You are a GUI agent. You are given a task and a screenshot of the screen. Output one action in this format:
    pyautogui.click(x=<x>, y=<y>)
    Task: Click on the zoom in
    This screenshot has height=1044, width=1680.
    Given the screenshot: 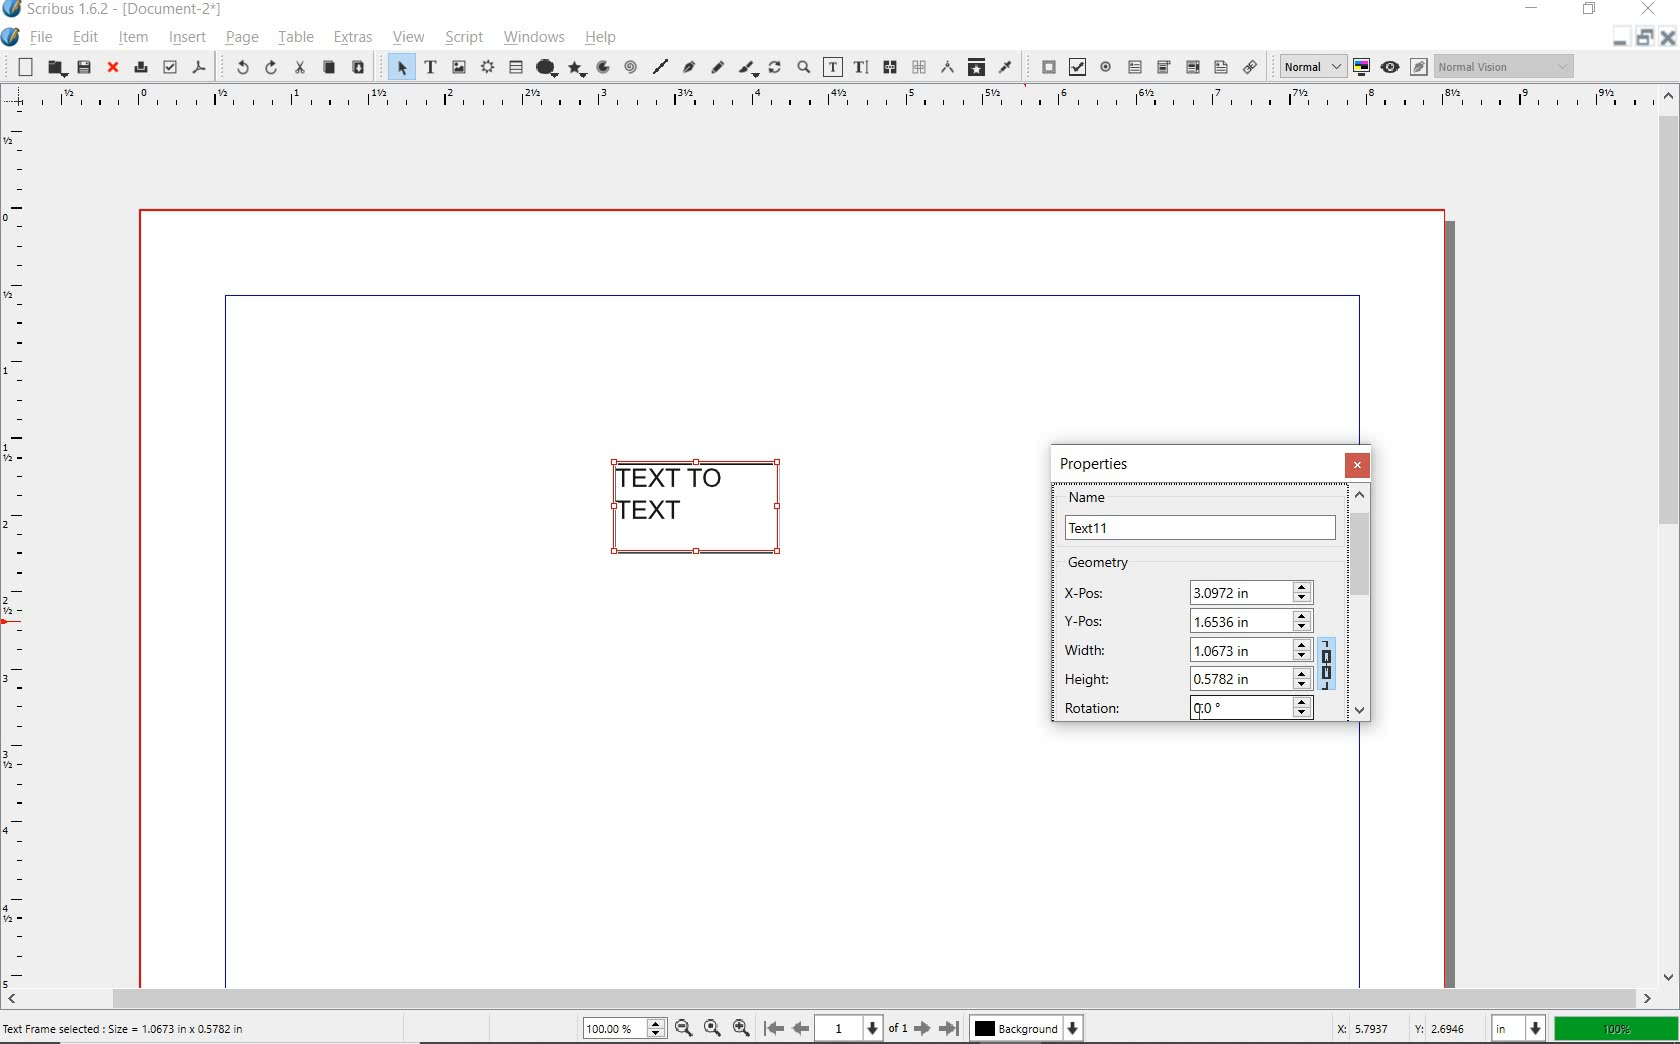 What is the action you would take?
    pyautogui.click(x=745, y=1025)
    